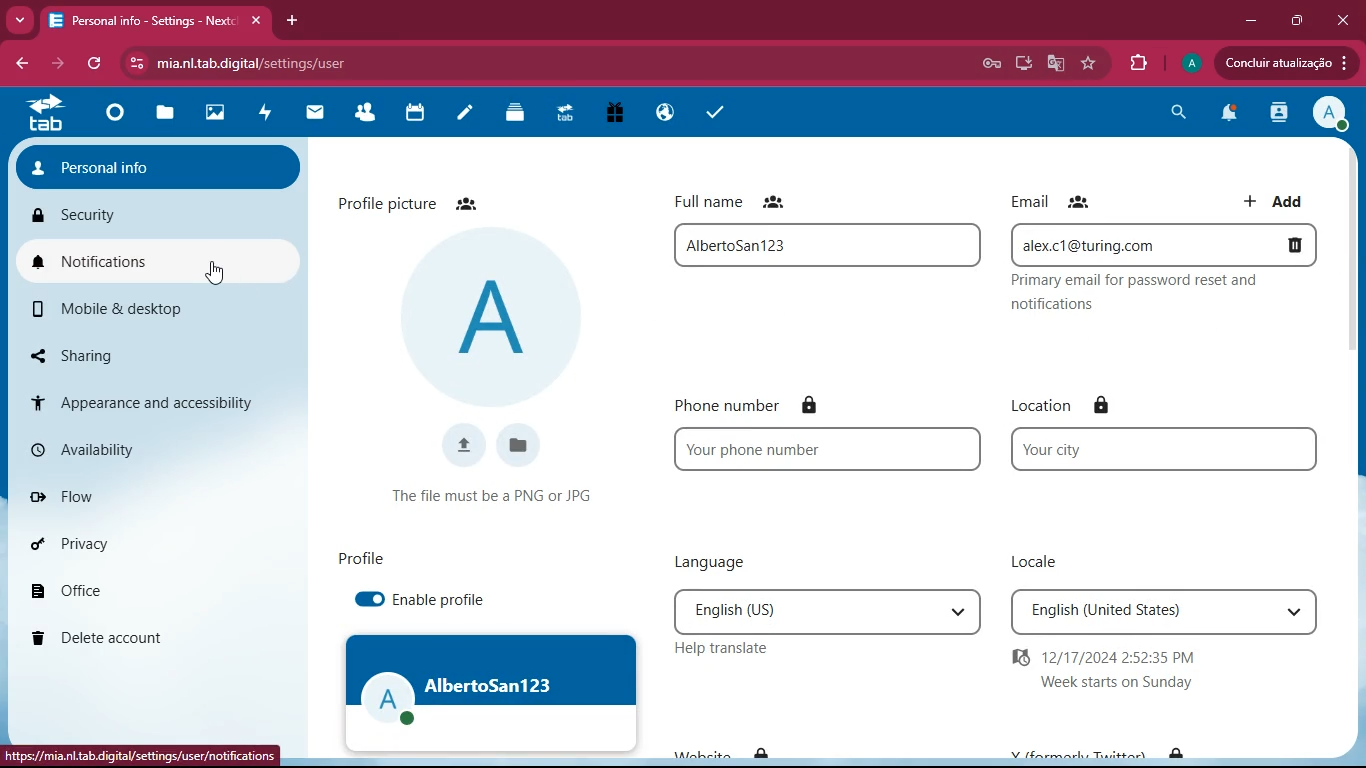 The height and width of the screenshot is (768, 1366). I want to click on security, so click(149, 218).